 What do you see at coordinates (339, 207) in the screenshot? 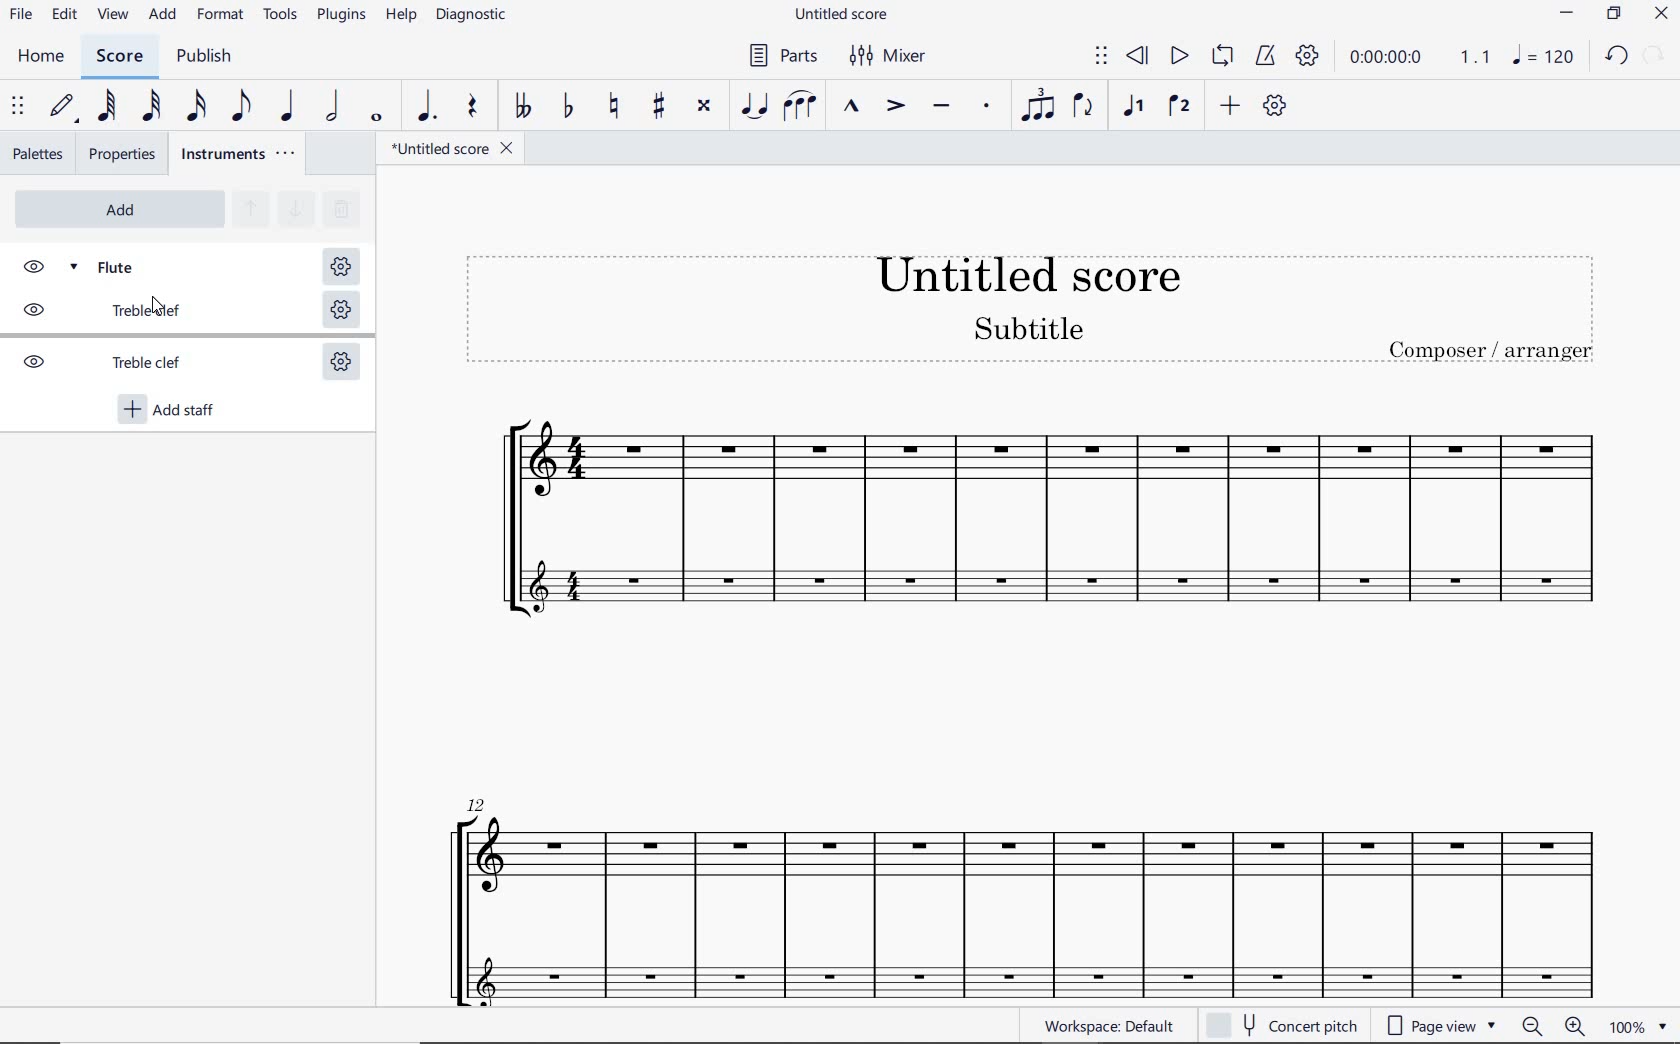
I see `REMOVE SELECTED INSTRUMENTS` at bounding box center [339, 207].